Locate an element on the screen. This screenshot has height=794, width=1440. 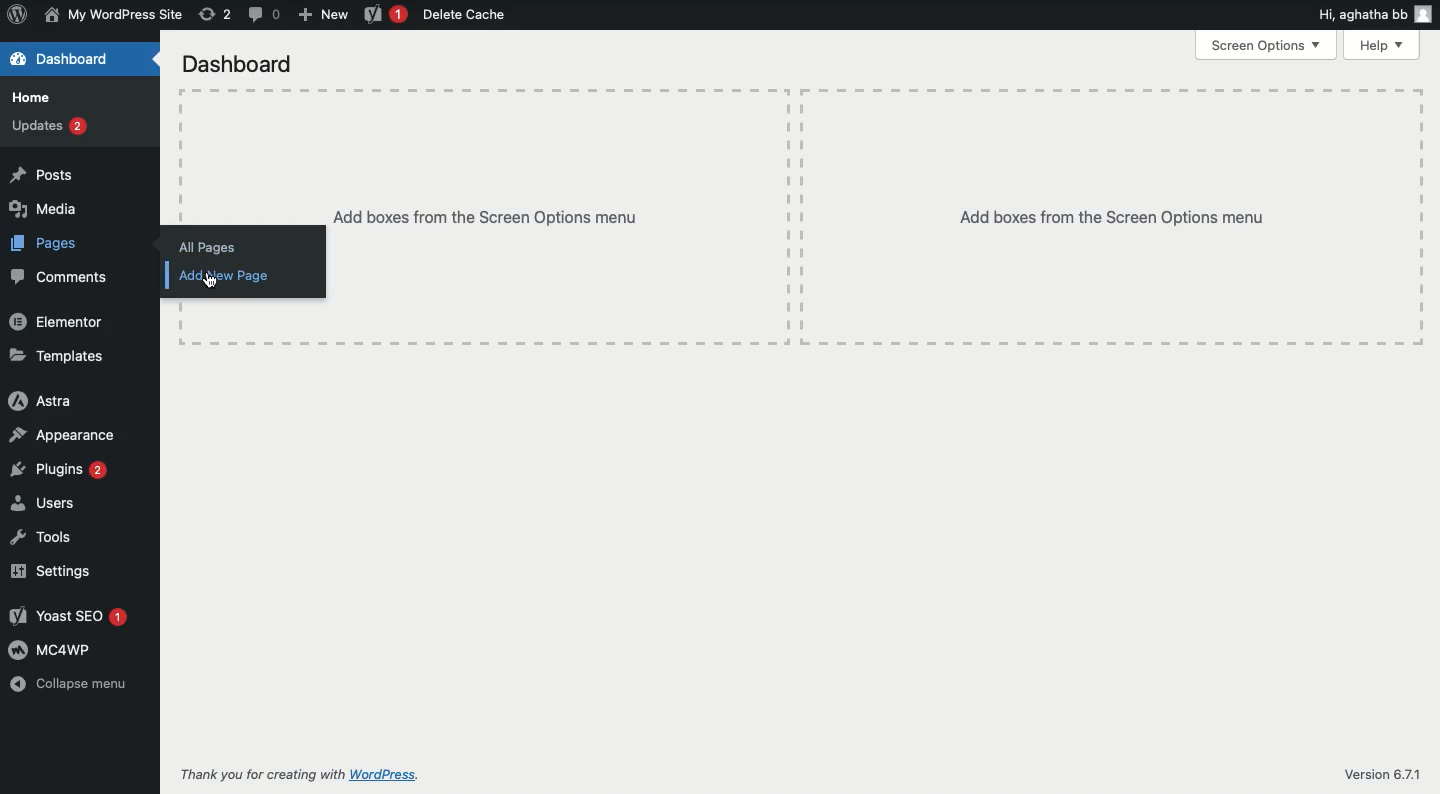
Plugins is located at coordinates (58, 468).